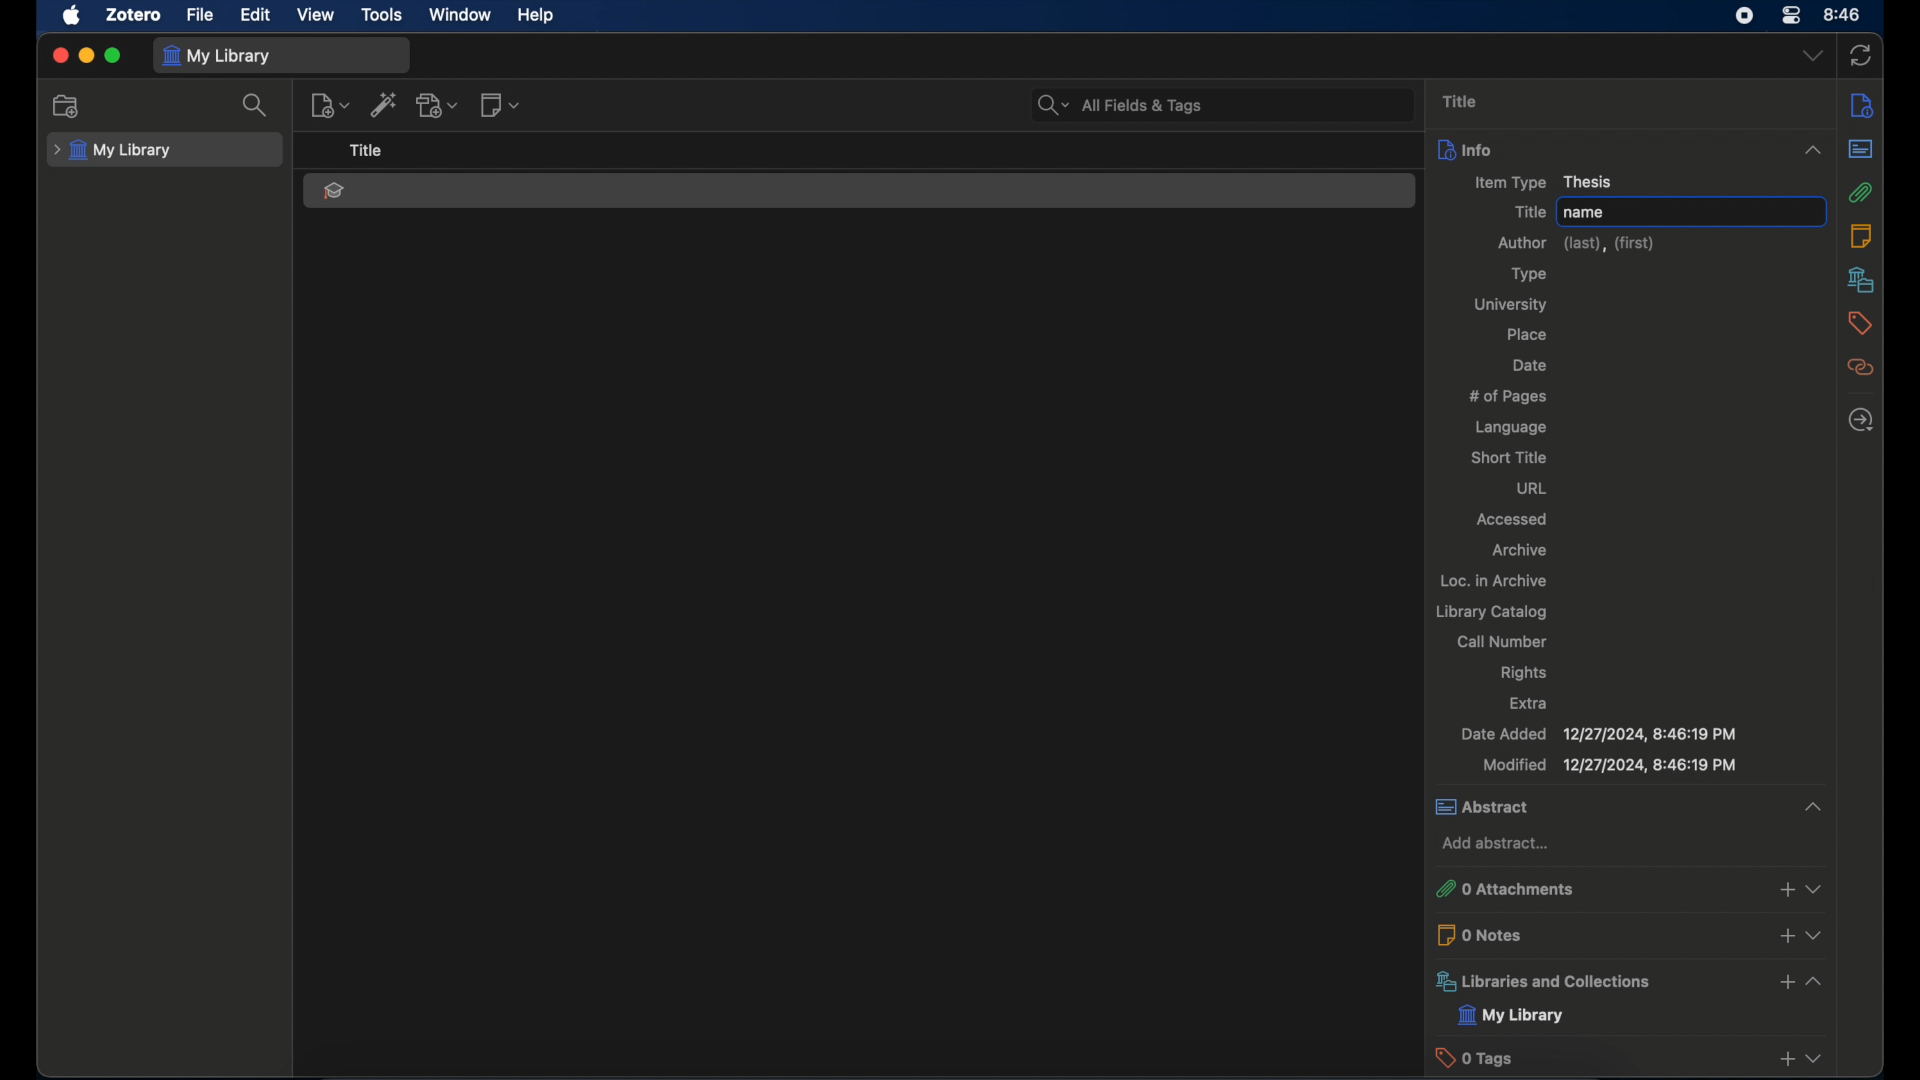 The height and width of the screenshot is (1080, 1920). I want to click on url, so click(1531, 489).